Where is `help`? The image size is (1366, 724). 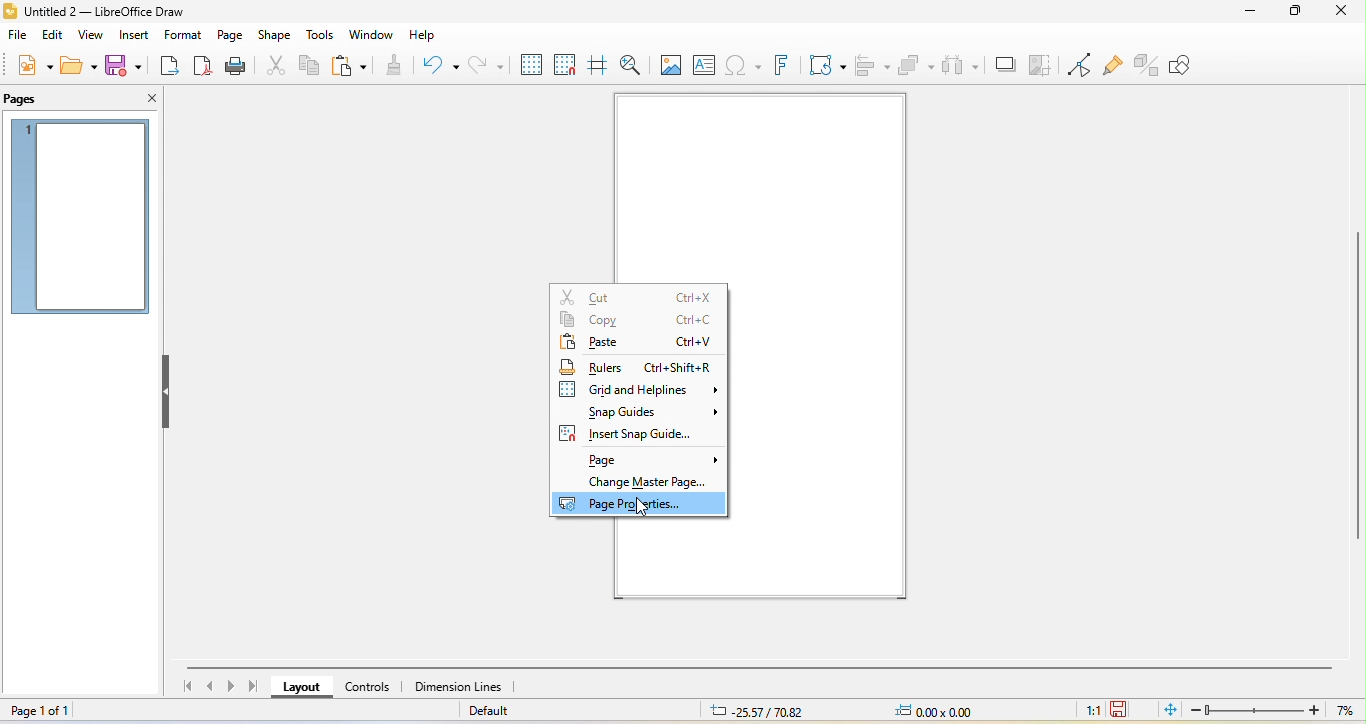 help is located at coordinates (420, 36).